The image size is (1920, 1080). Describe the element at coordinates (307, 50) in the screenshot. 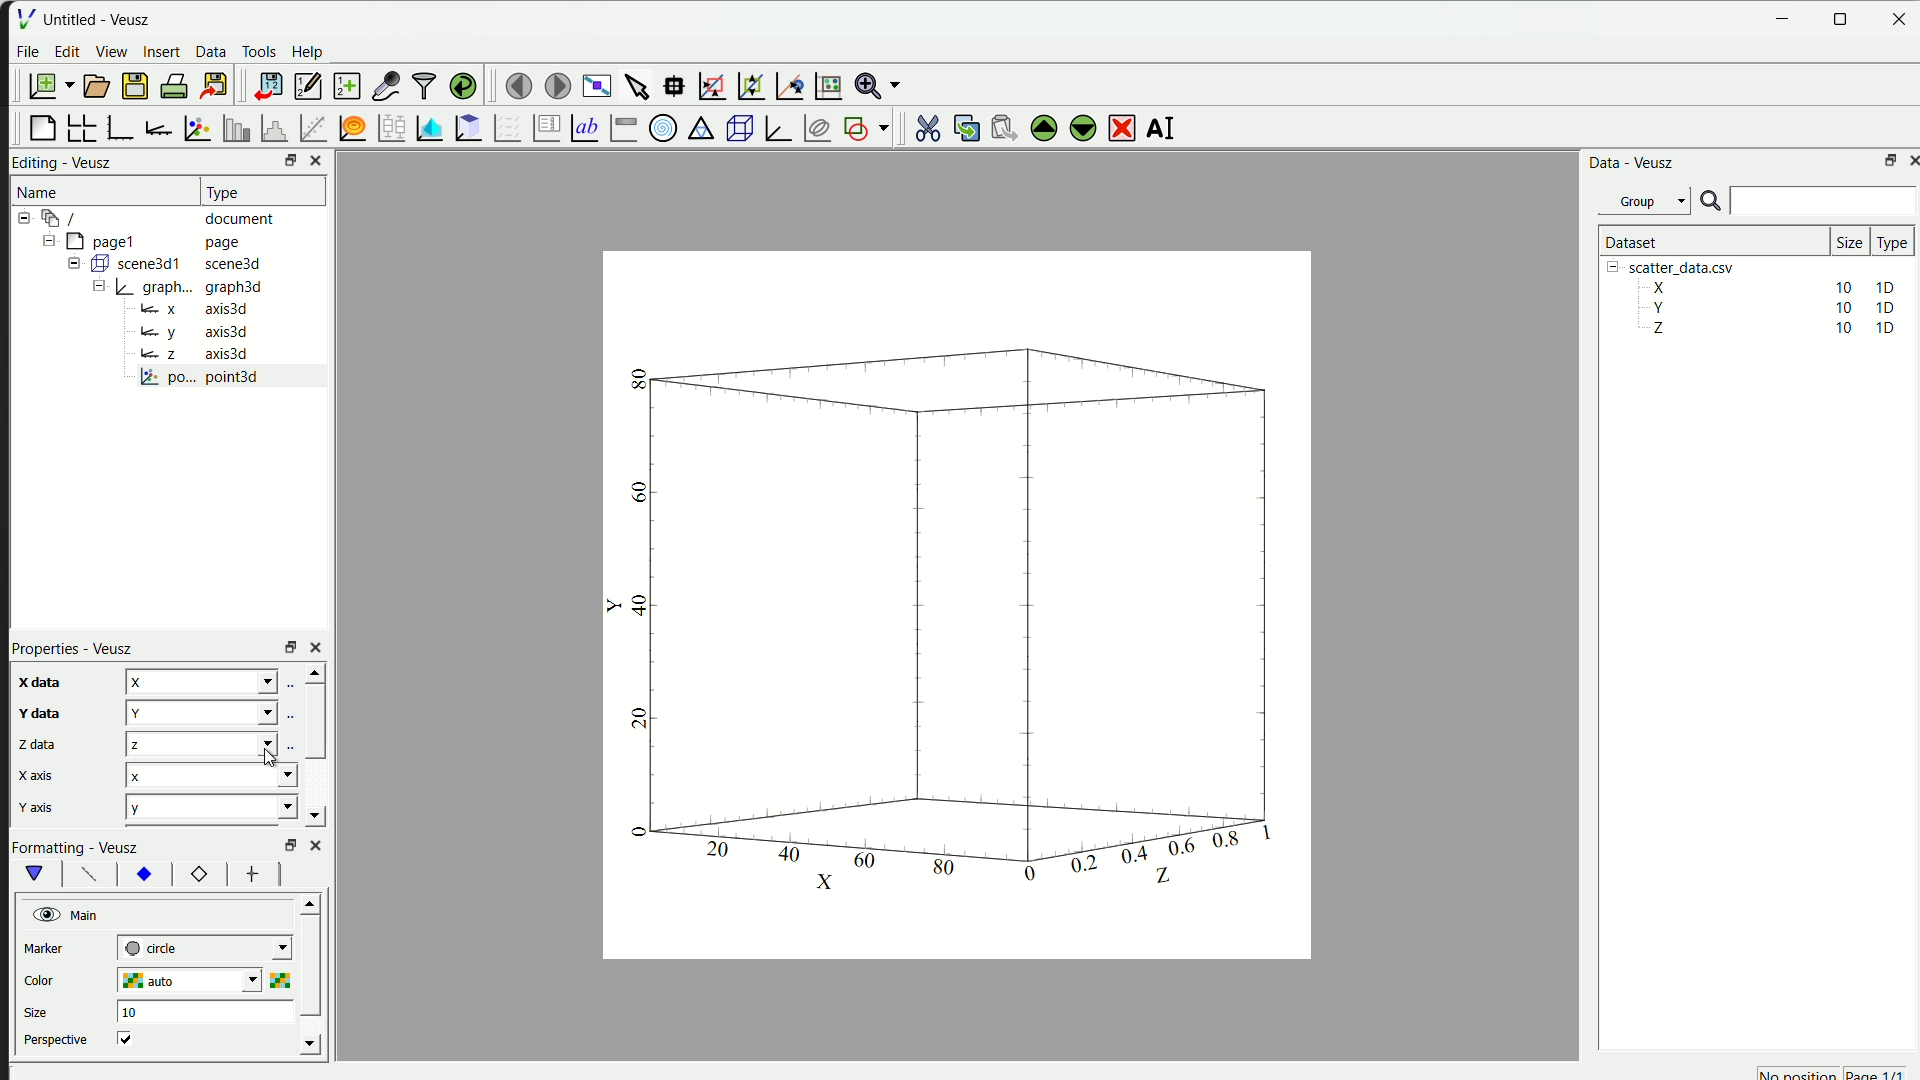

I see `Help` at that location.